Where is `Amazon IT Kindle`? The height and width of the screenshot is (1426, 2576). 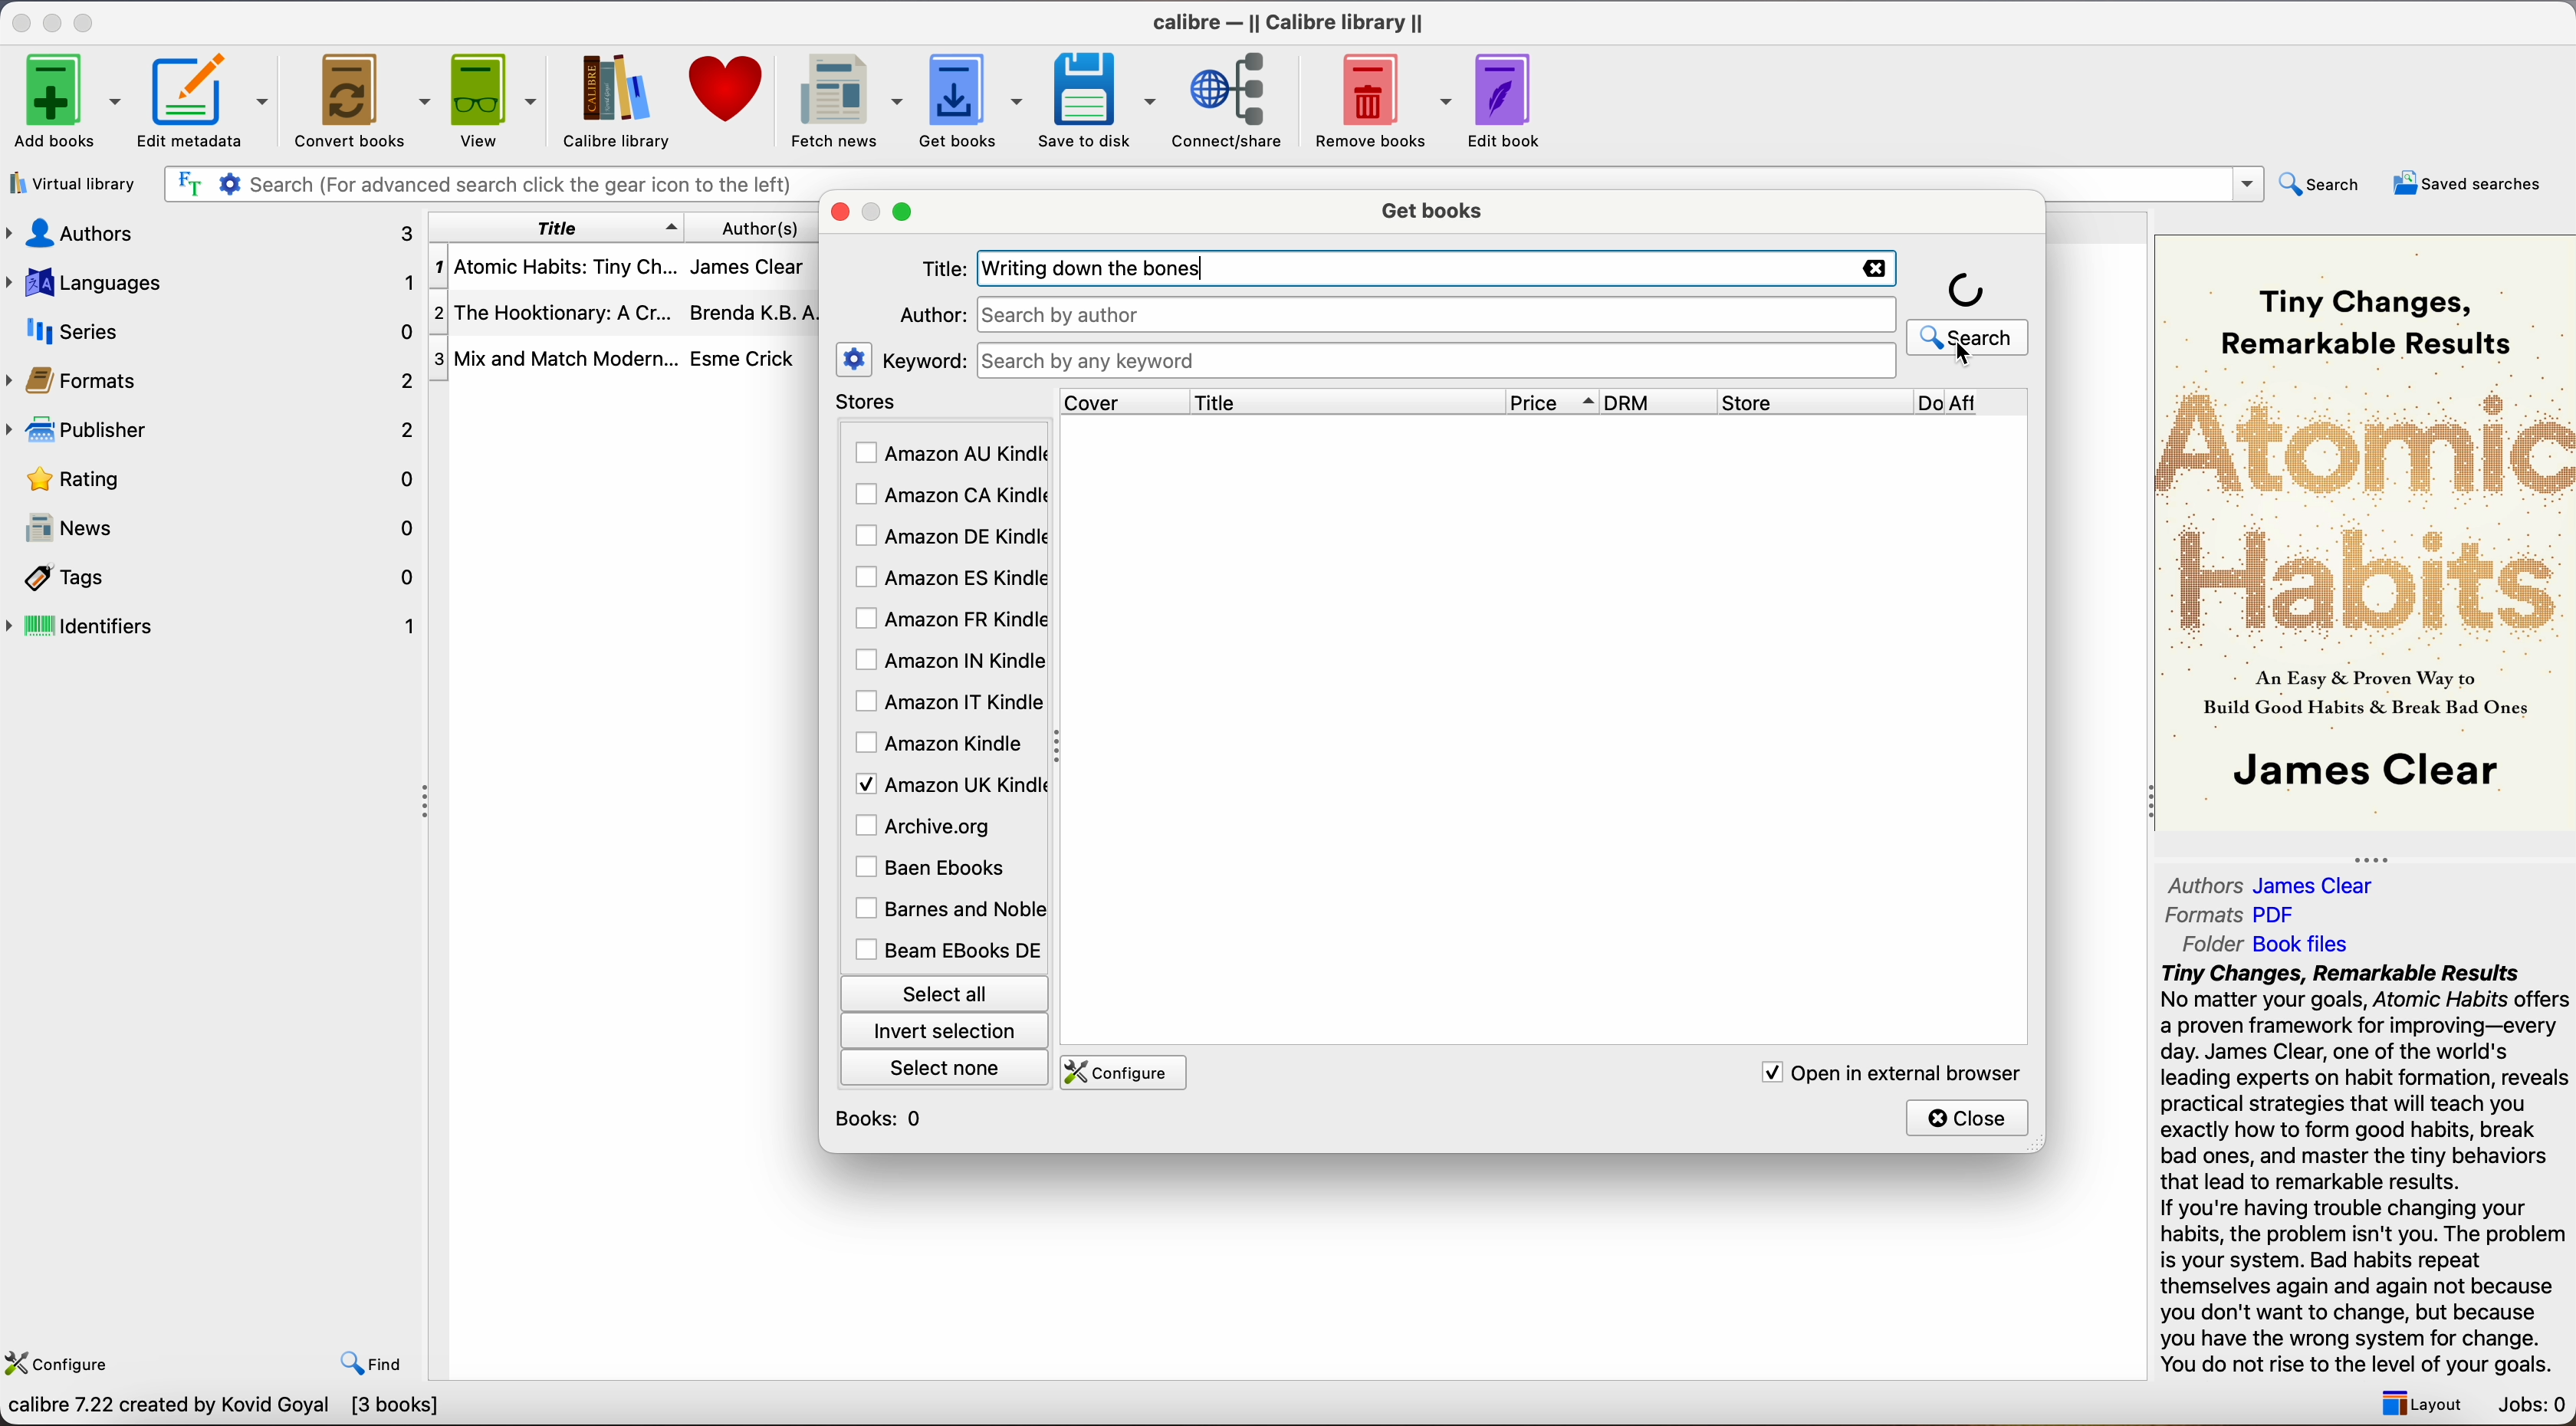 Amazon IT Kindle is located at coordinates (950, 703).